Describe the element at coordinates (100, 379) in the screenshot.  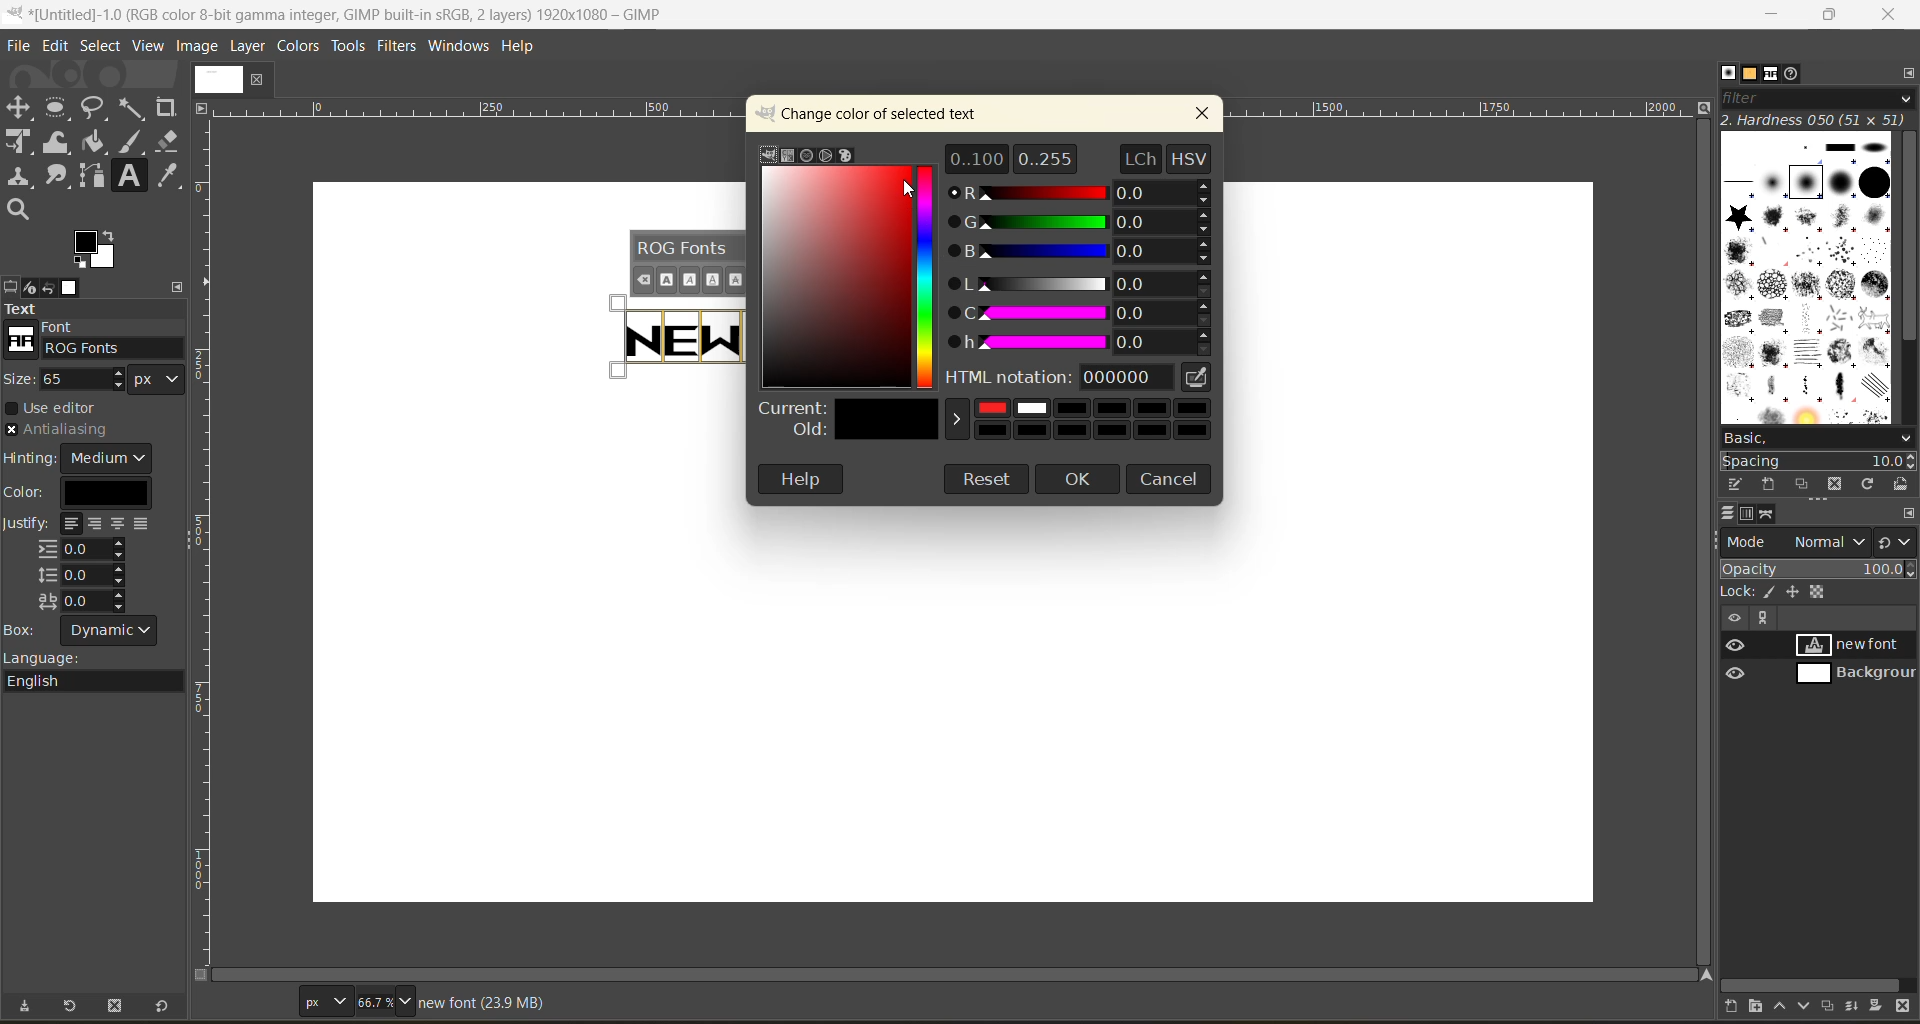
I see `size` at that location.